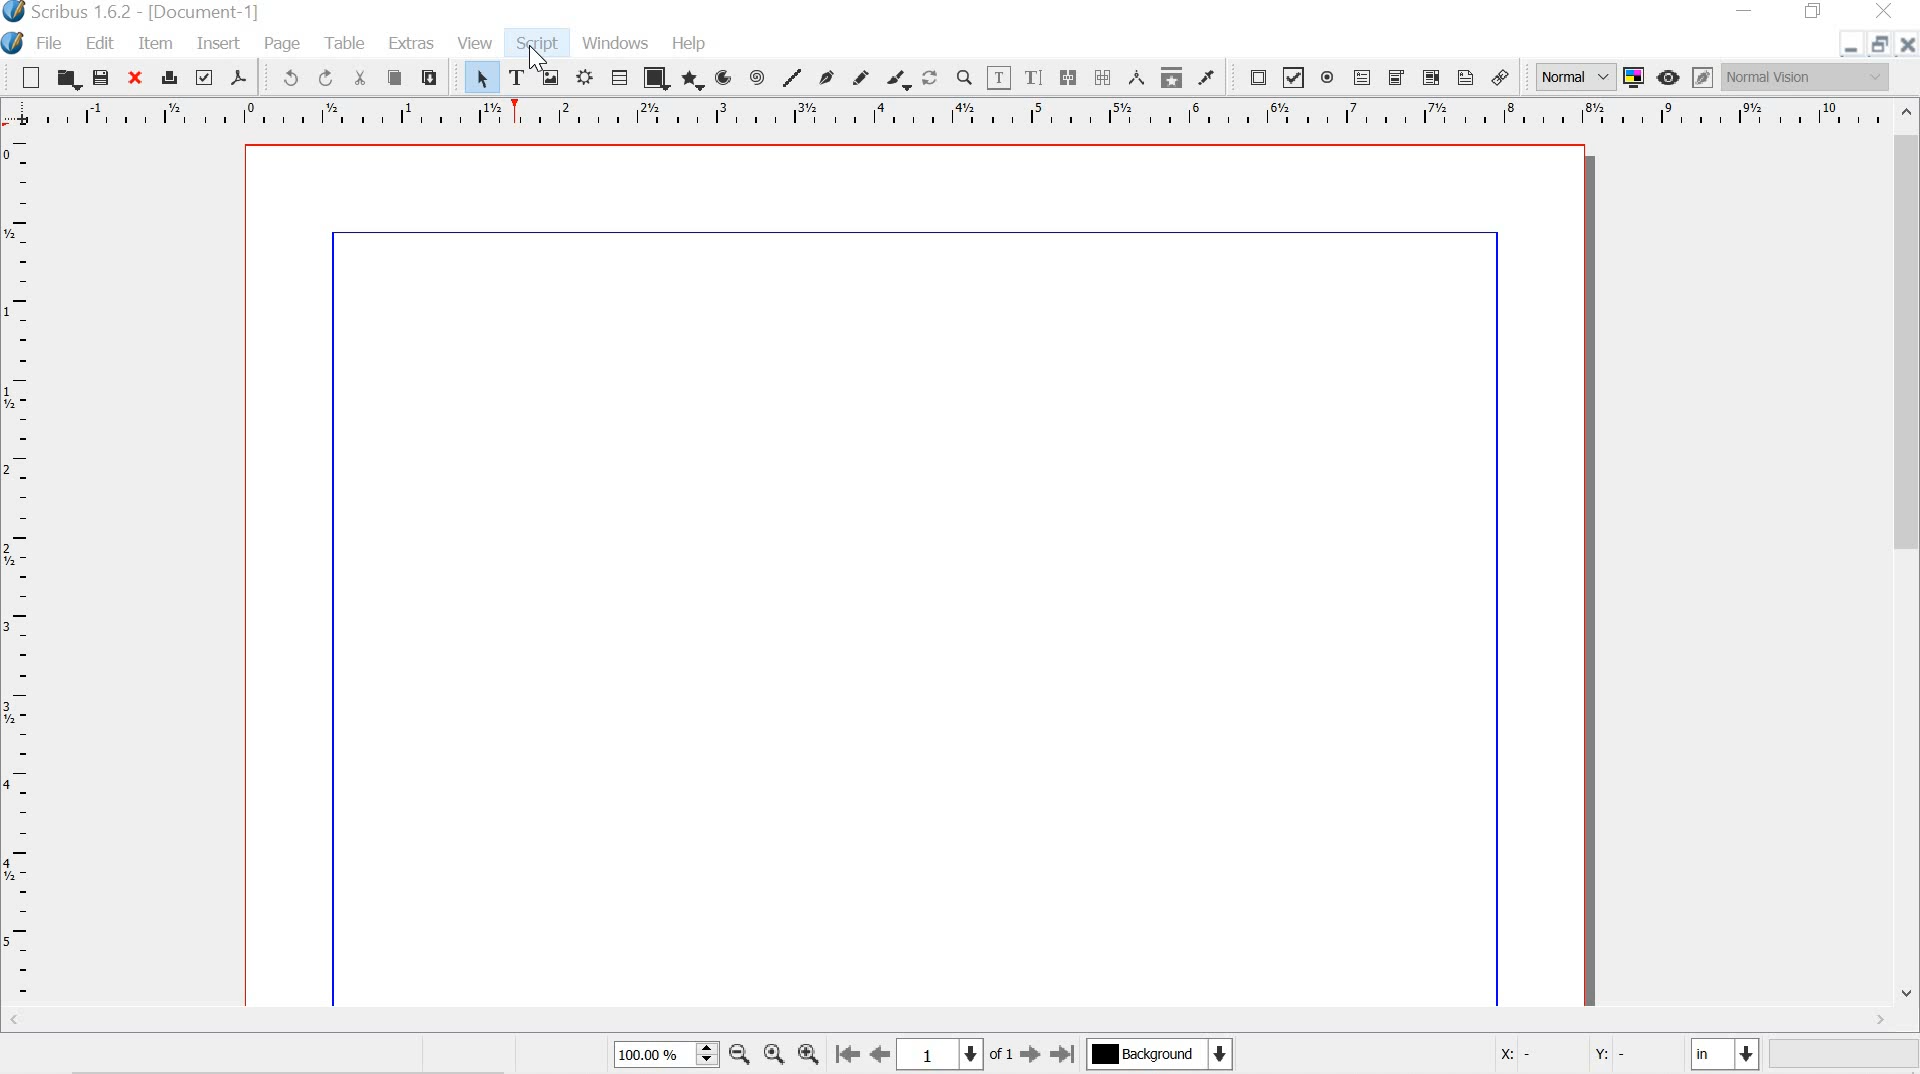  What do you see at coordinates (694, 80) in the screenshot?
I see `polygon` at bounding box center [694, 80].